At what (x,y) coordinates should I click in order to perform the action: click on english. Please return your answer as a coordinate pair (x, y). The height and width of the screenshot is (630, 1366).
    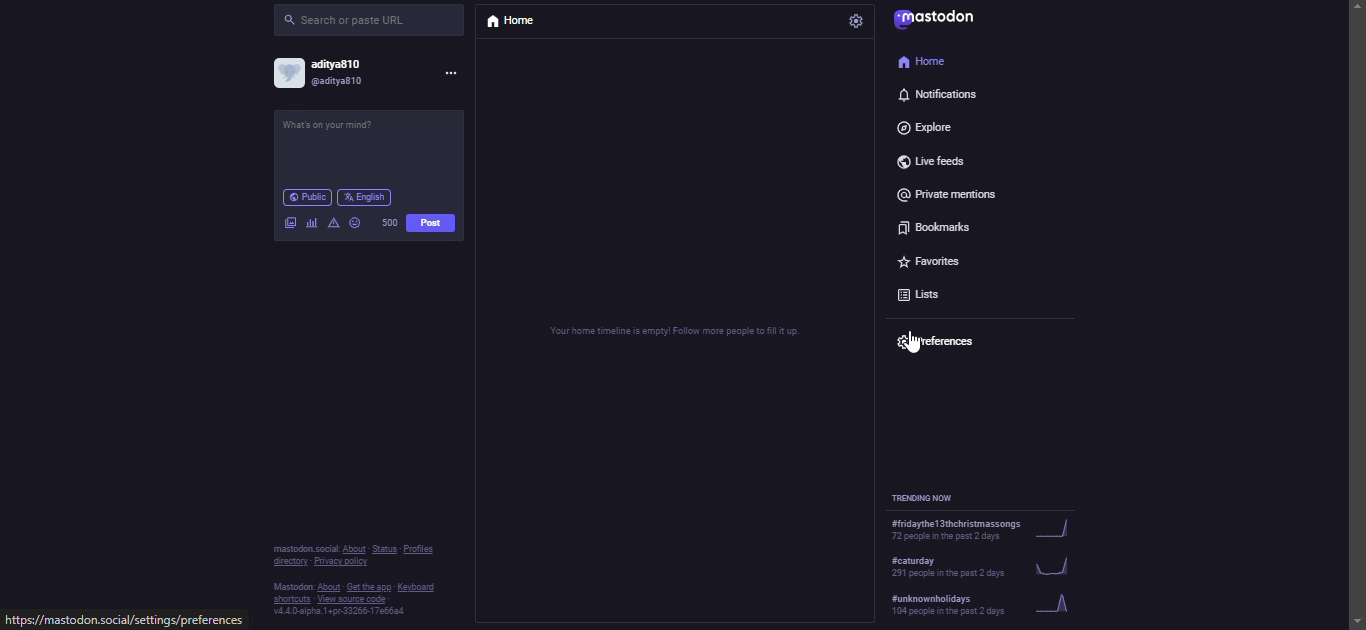
    Looking at the image, I should click on (368, 194).